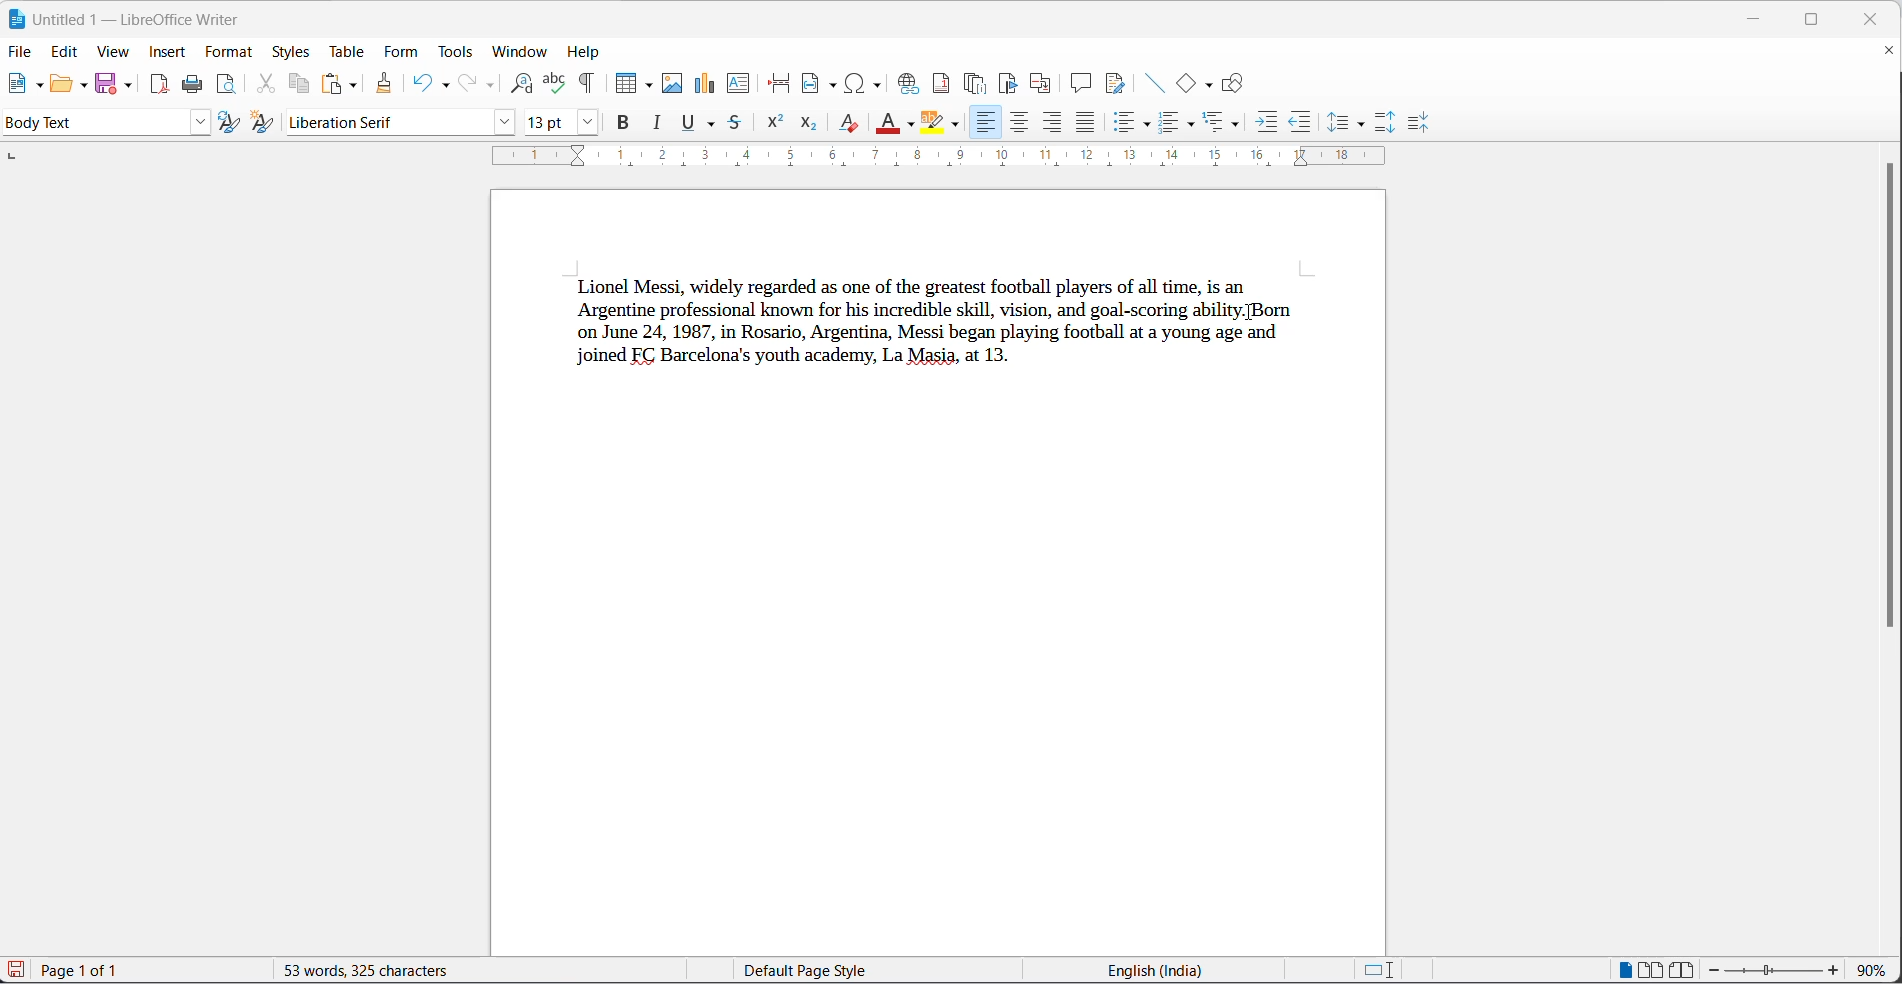 This screenshot has height=984, width=1902. Describe the element at coordinates (960, 159) in the screenshot. I see `scaling` at that location.